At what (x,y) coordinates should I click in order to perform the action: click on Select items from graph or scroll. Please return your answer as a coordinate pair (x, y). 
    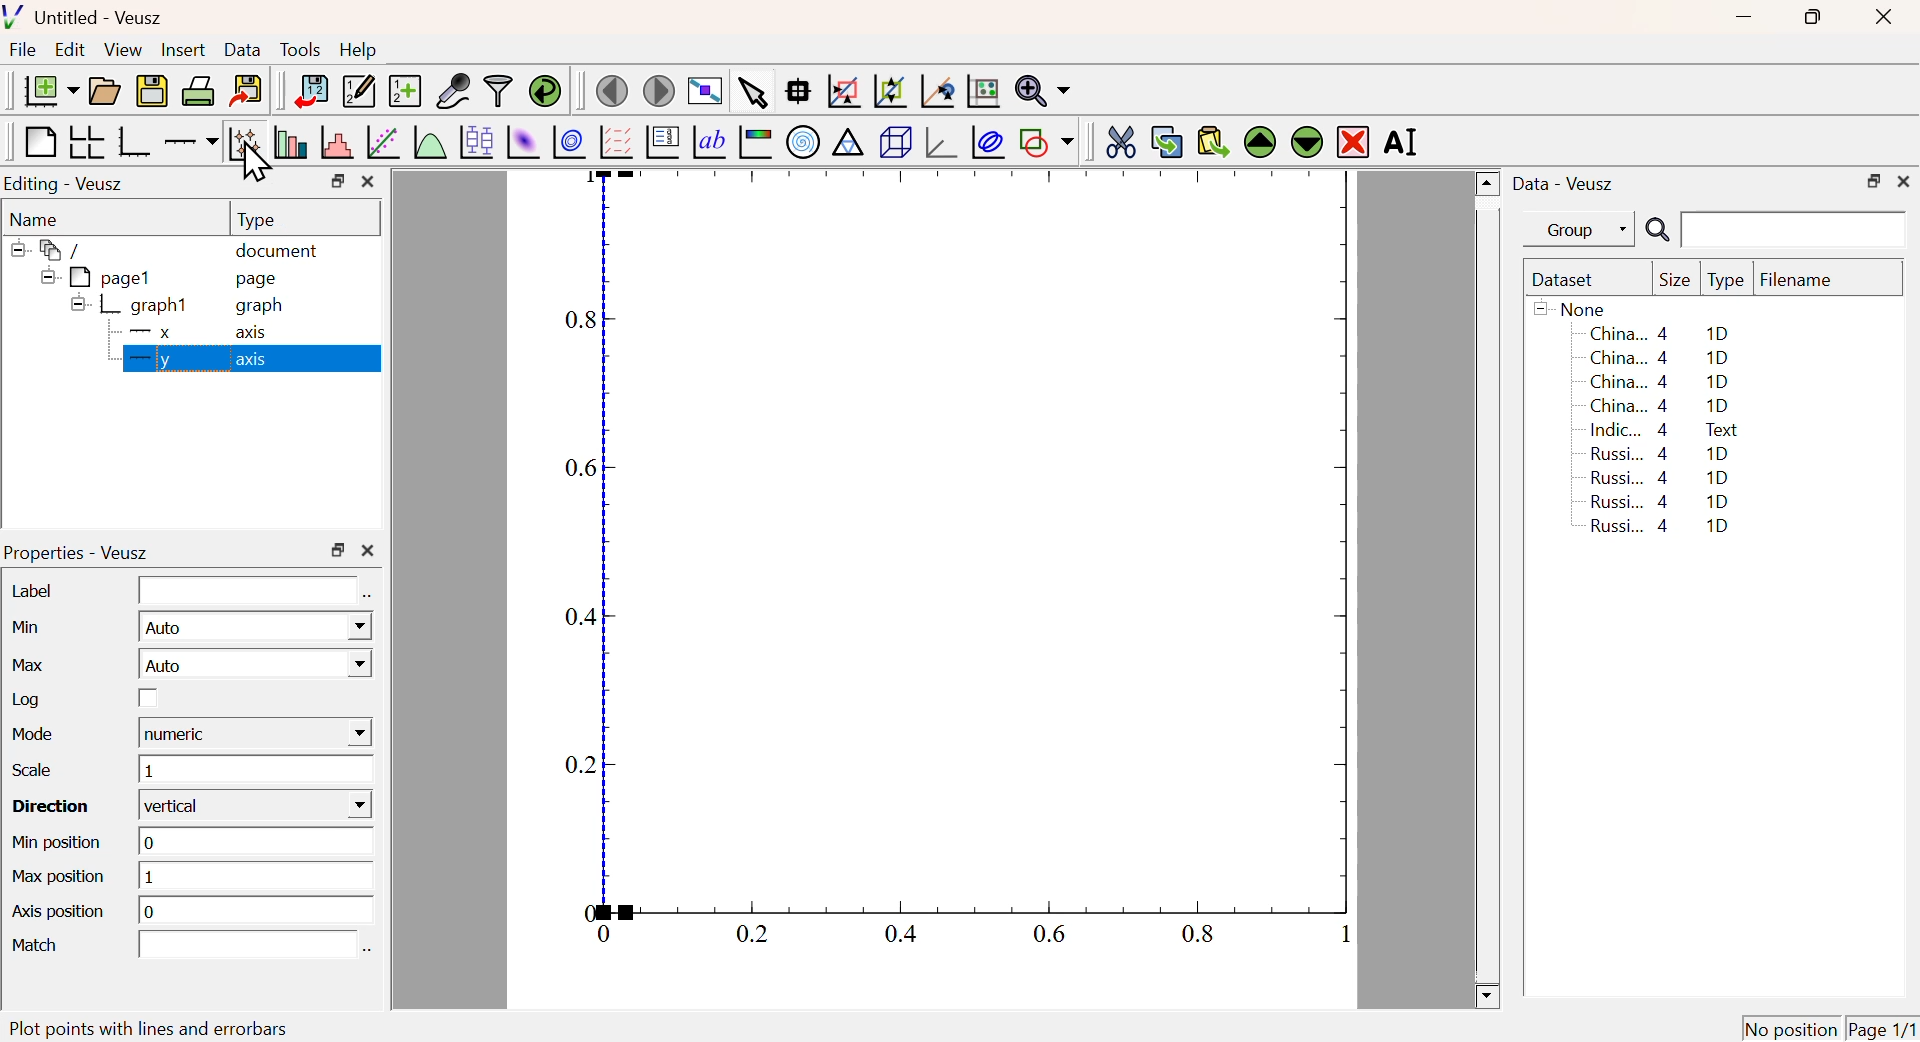
    Looking at the image, I should click on (751, 96).